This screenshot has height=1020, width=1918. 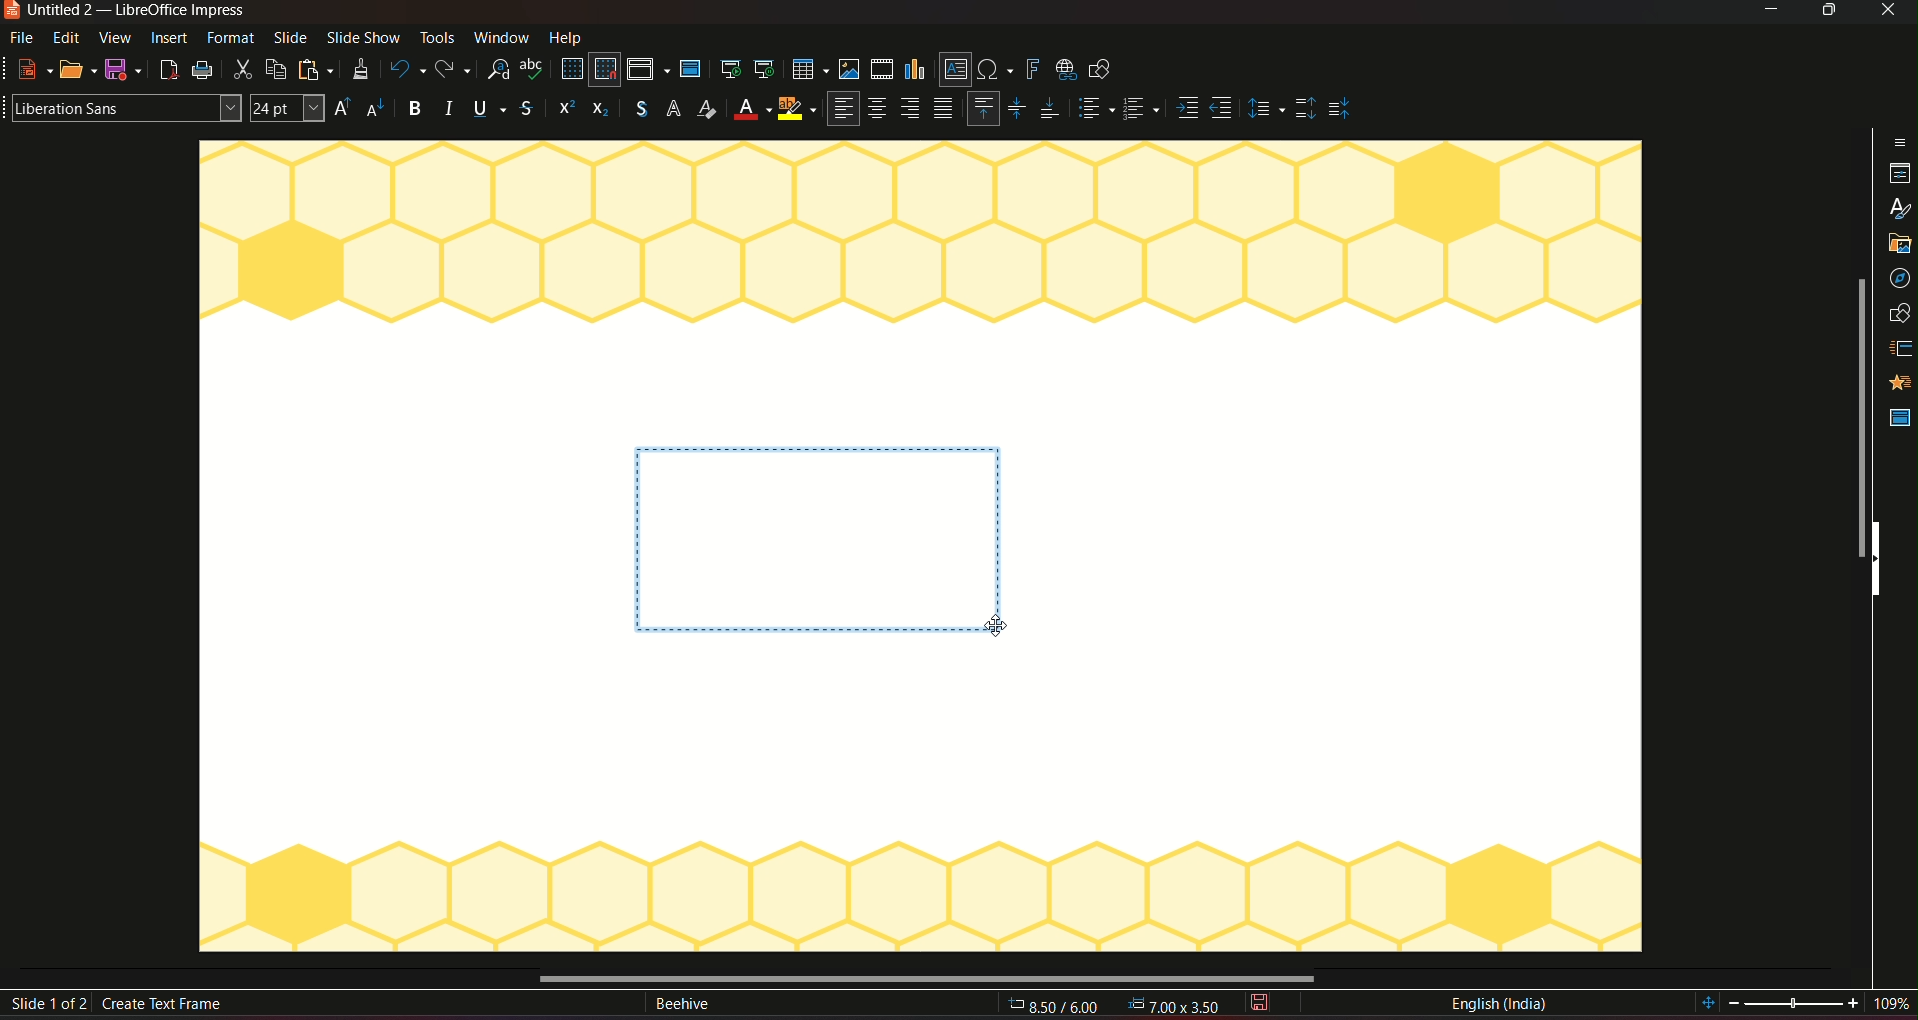 What do you see at coordinates (571, 69) in the screenshot?
I see `display grid` at bounding box center [571, 69].